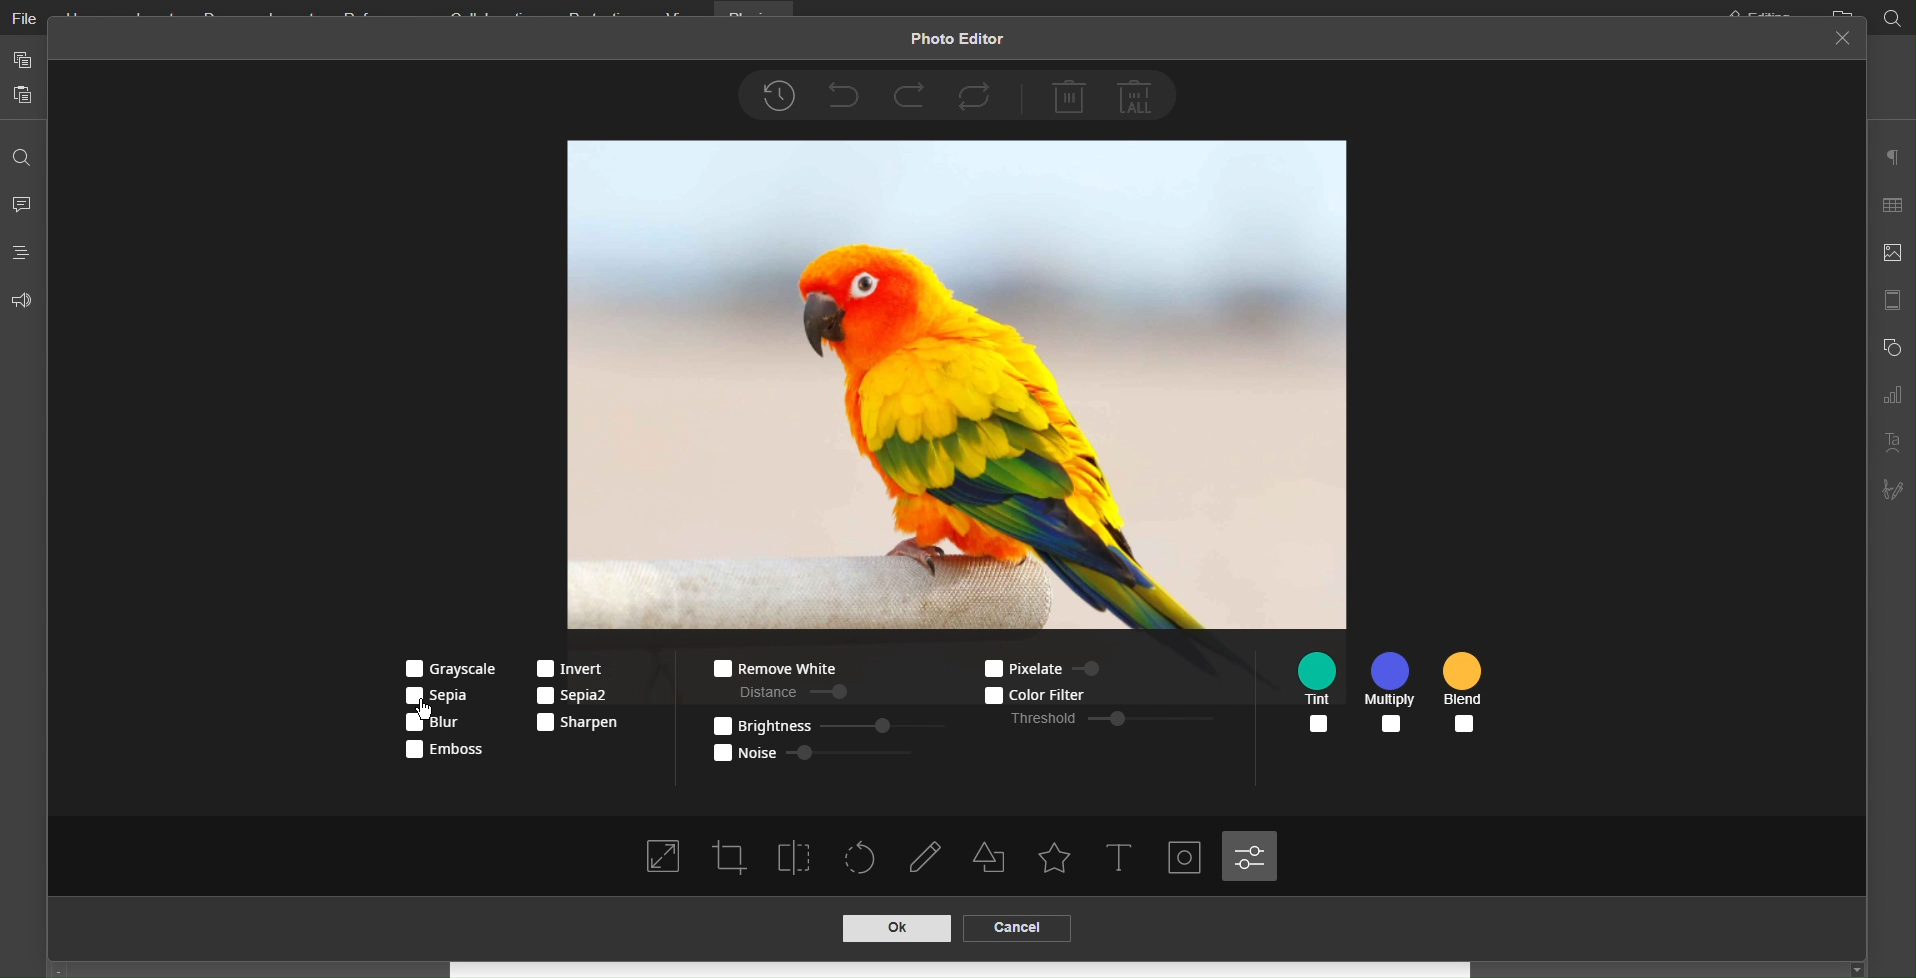 Image resolution: width=1916 pixels, height=978 pixels. I want to click on Redo, so click(909, 94).